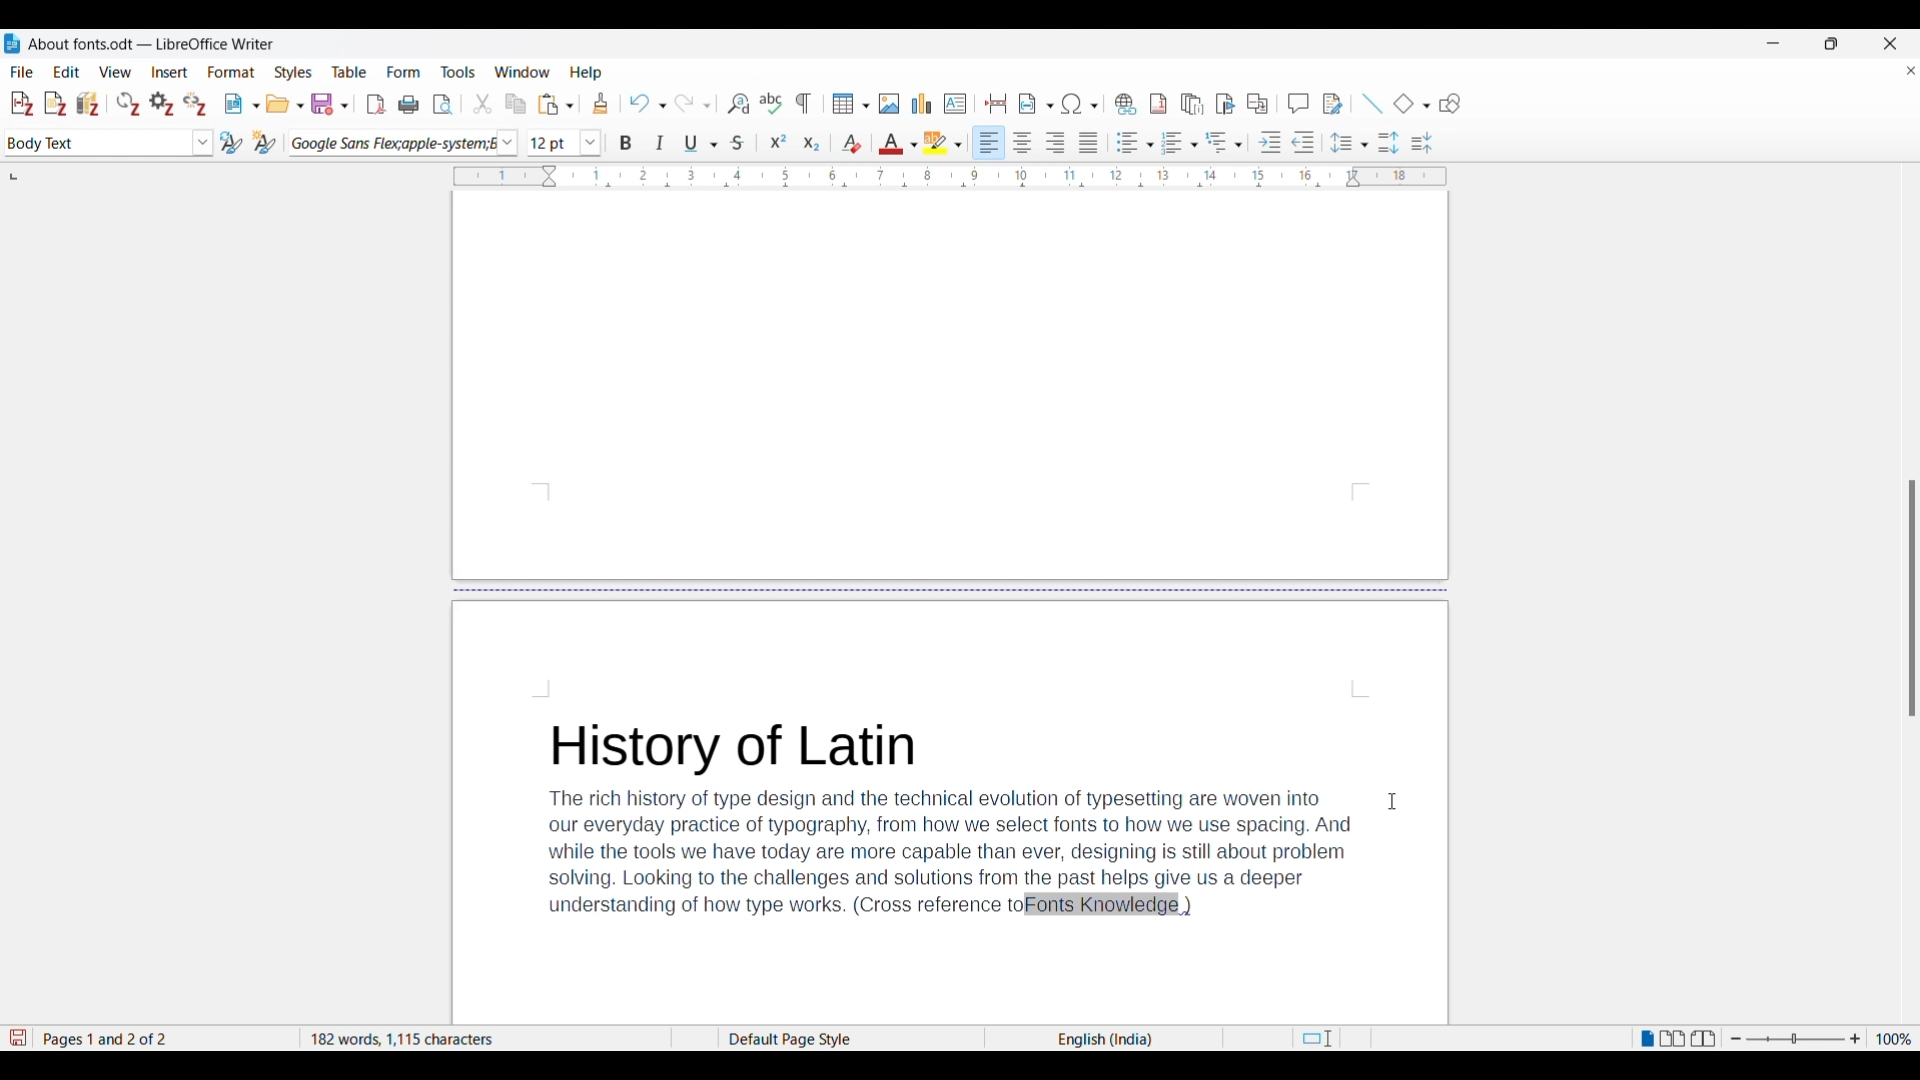  What do you see at coordinates (1179, 143) in the screenshot?
I see `Toggle ordered list` at bounding box center [1179, 143].